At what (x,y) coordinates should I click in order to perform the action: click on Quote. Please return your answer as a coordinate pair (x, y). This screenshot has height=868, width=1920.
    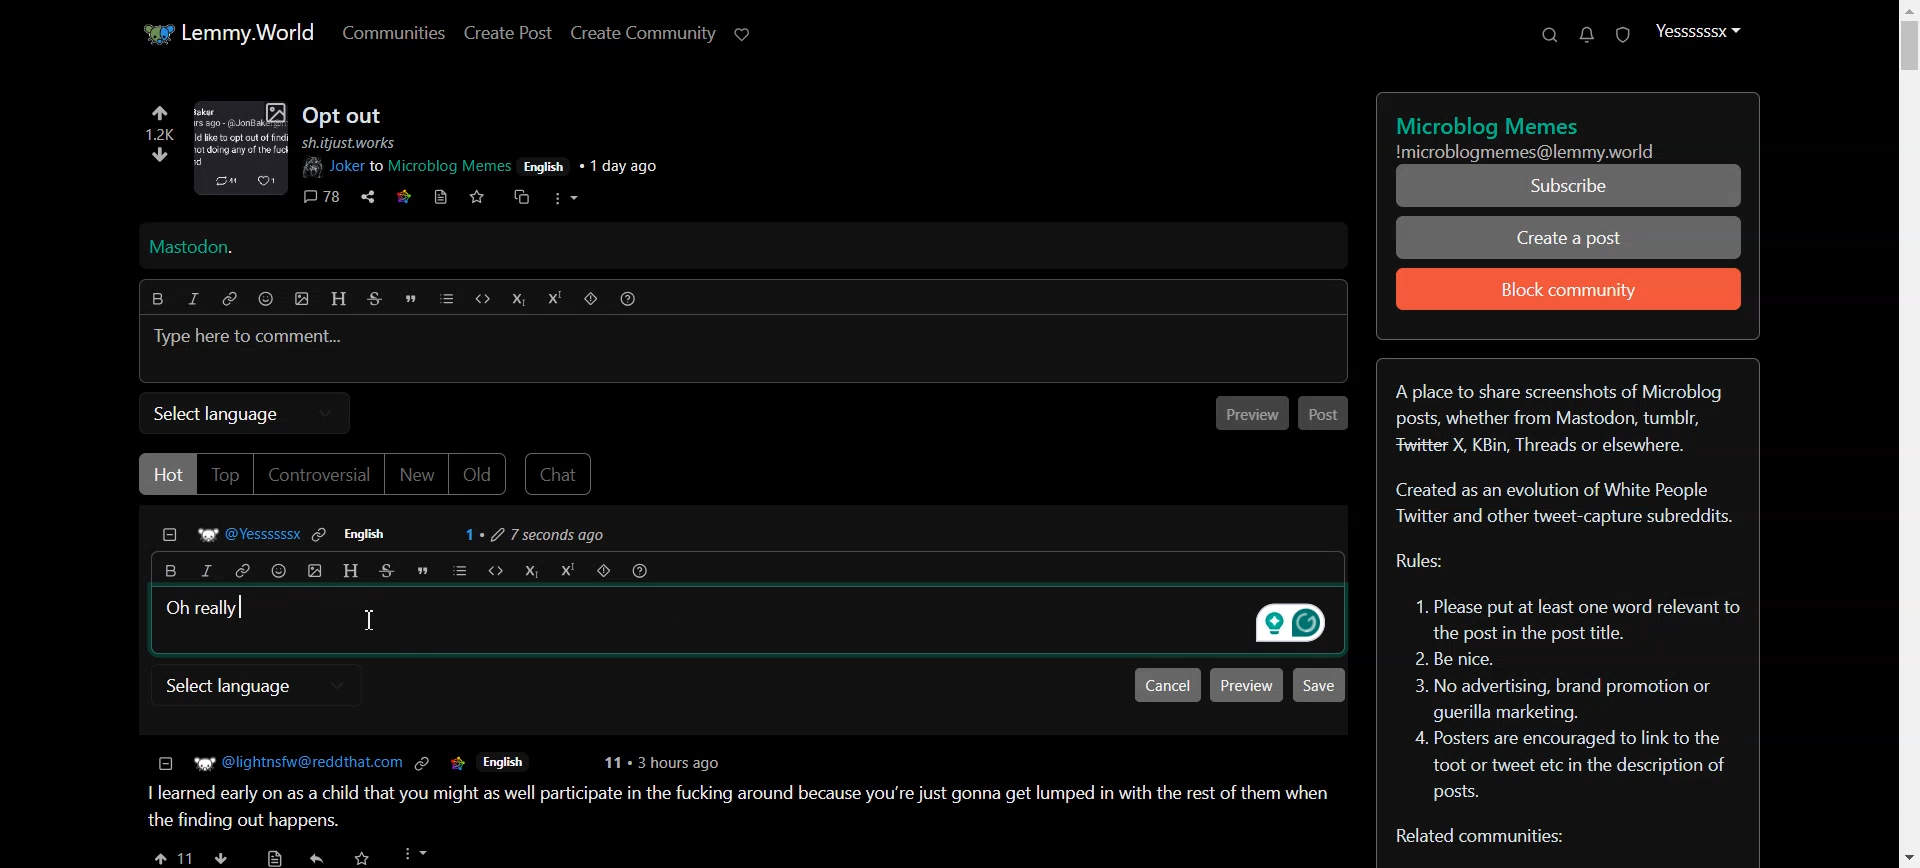
    Looking at the image, I should click on (411, 298).